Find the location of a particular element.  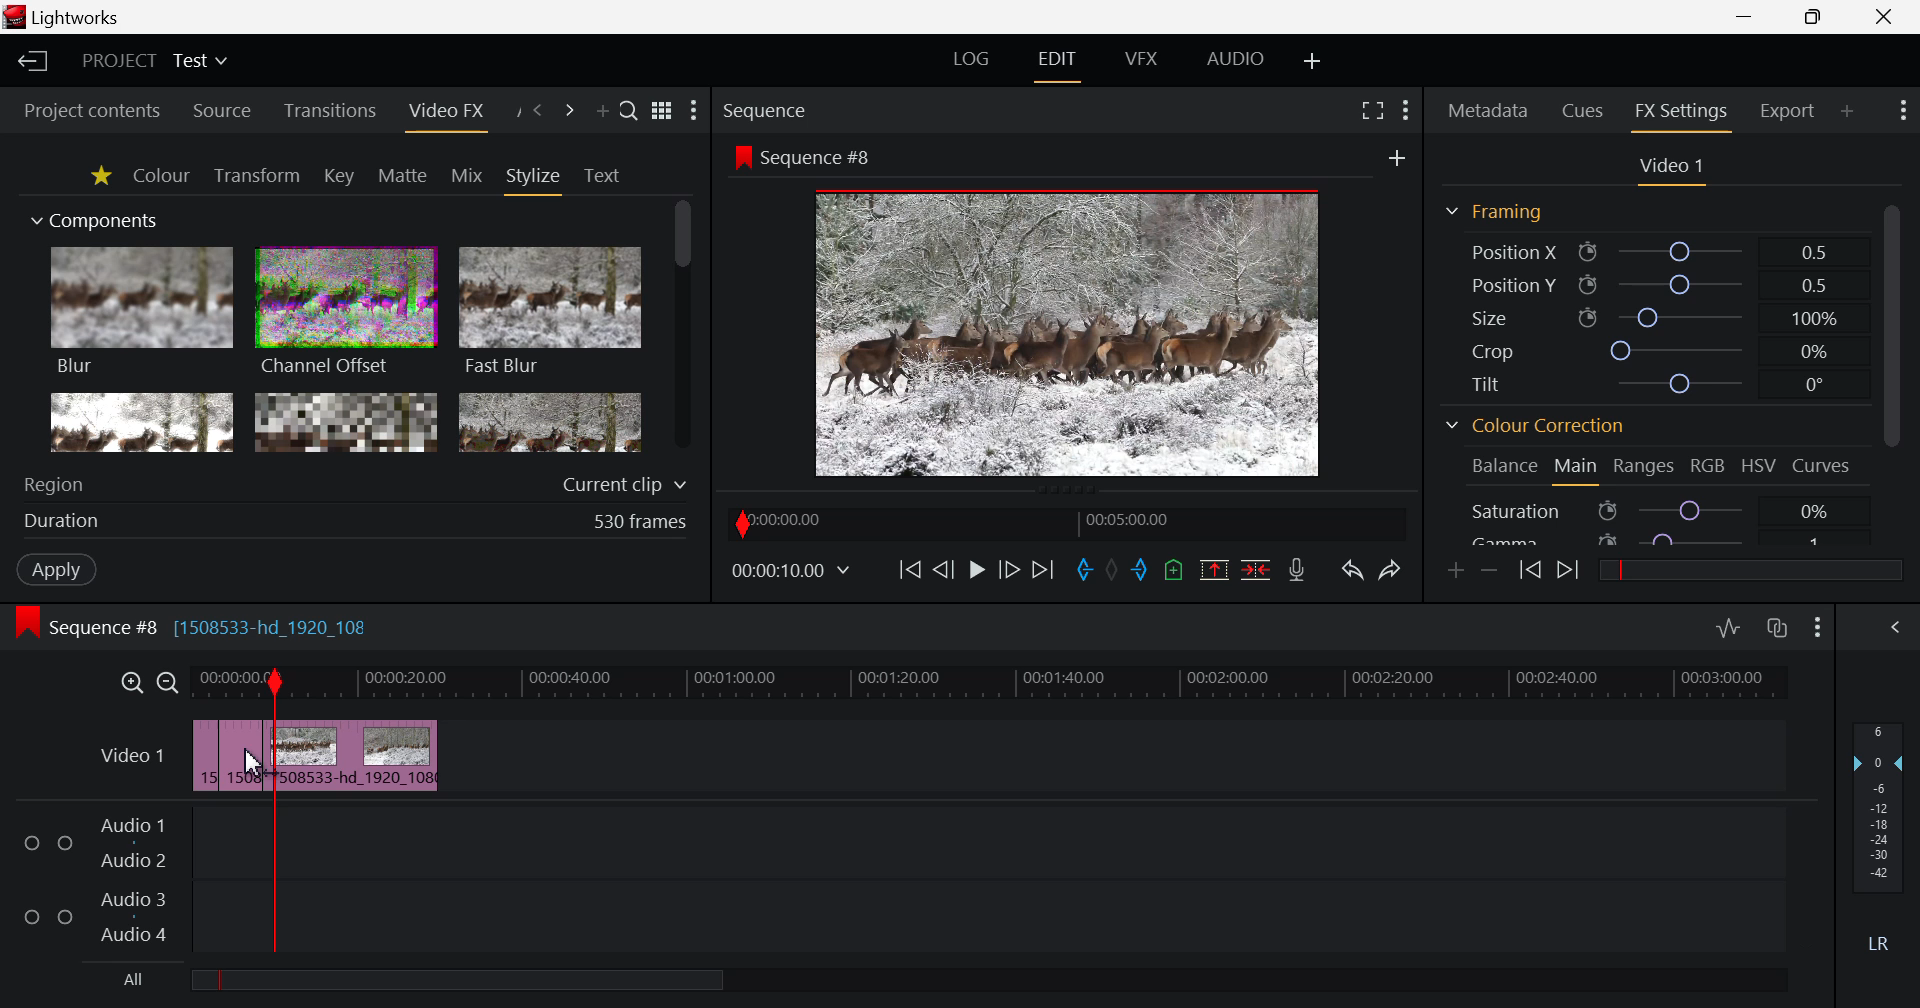

Add Panel is located at coordinates (1848, 109).